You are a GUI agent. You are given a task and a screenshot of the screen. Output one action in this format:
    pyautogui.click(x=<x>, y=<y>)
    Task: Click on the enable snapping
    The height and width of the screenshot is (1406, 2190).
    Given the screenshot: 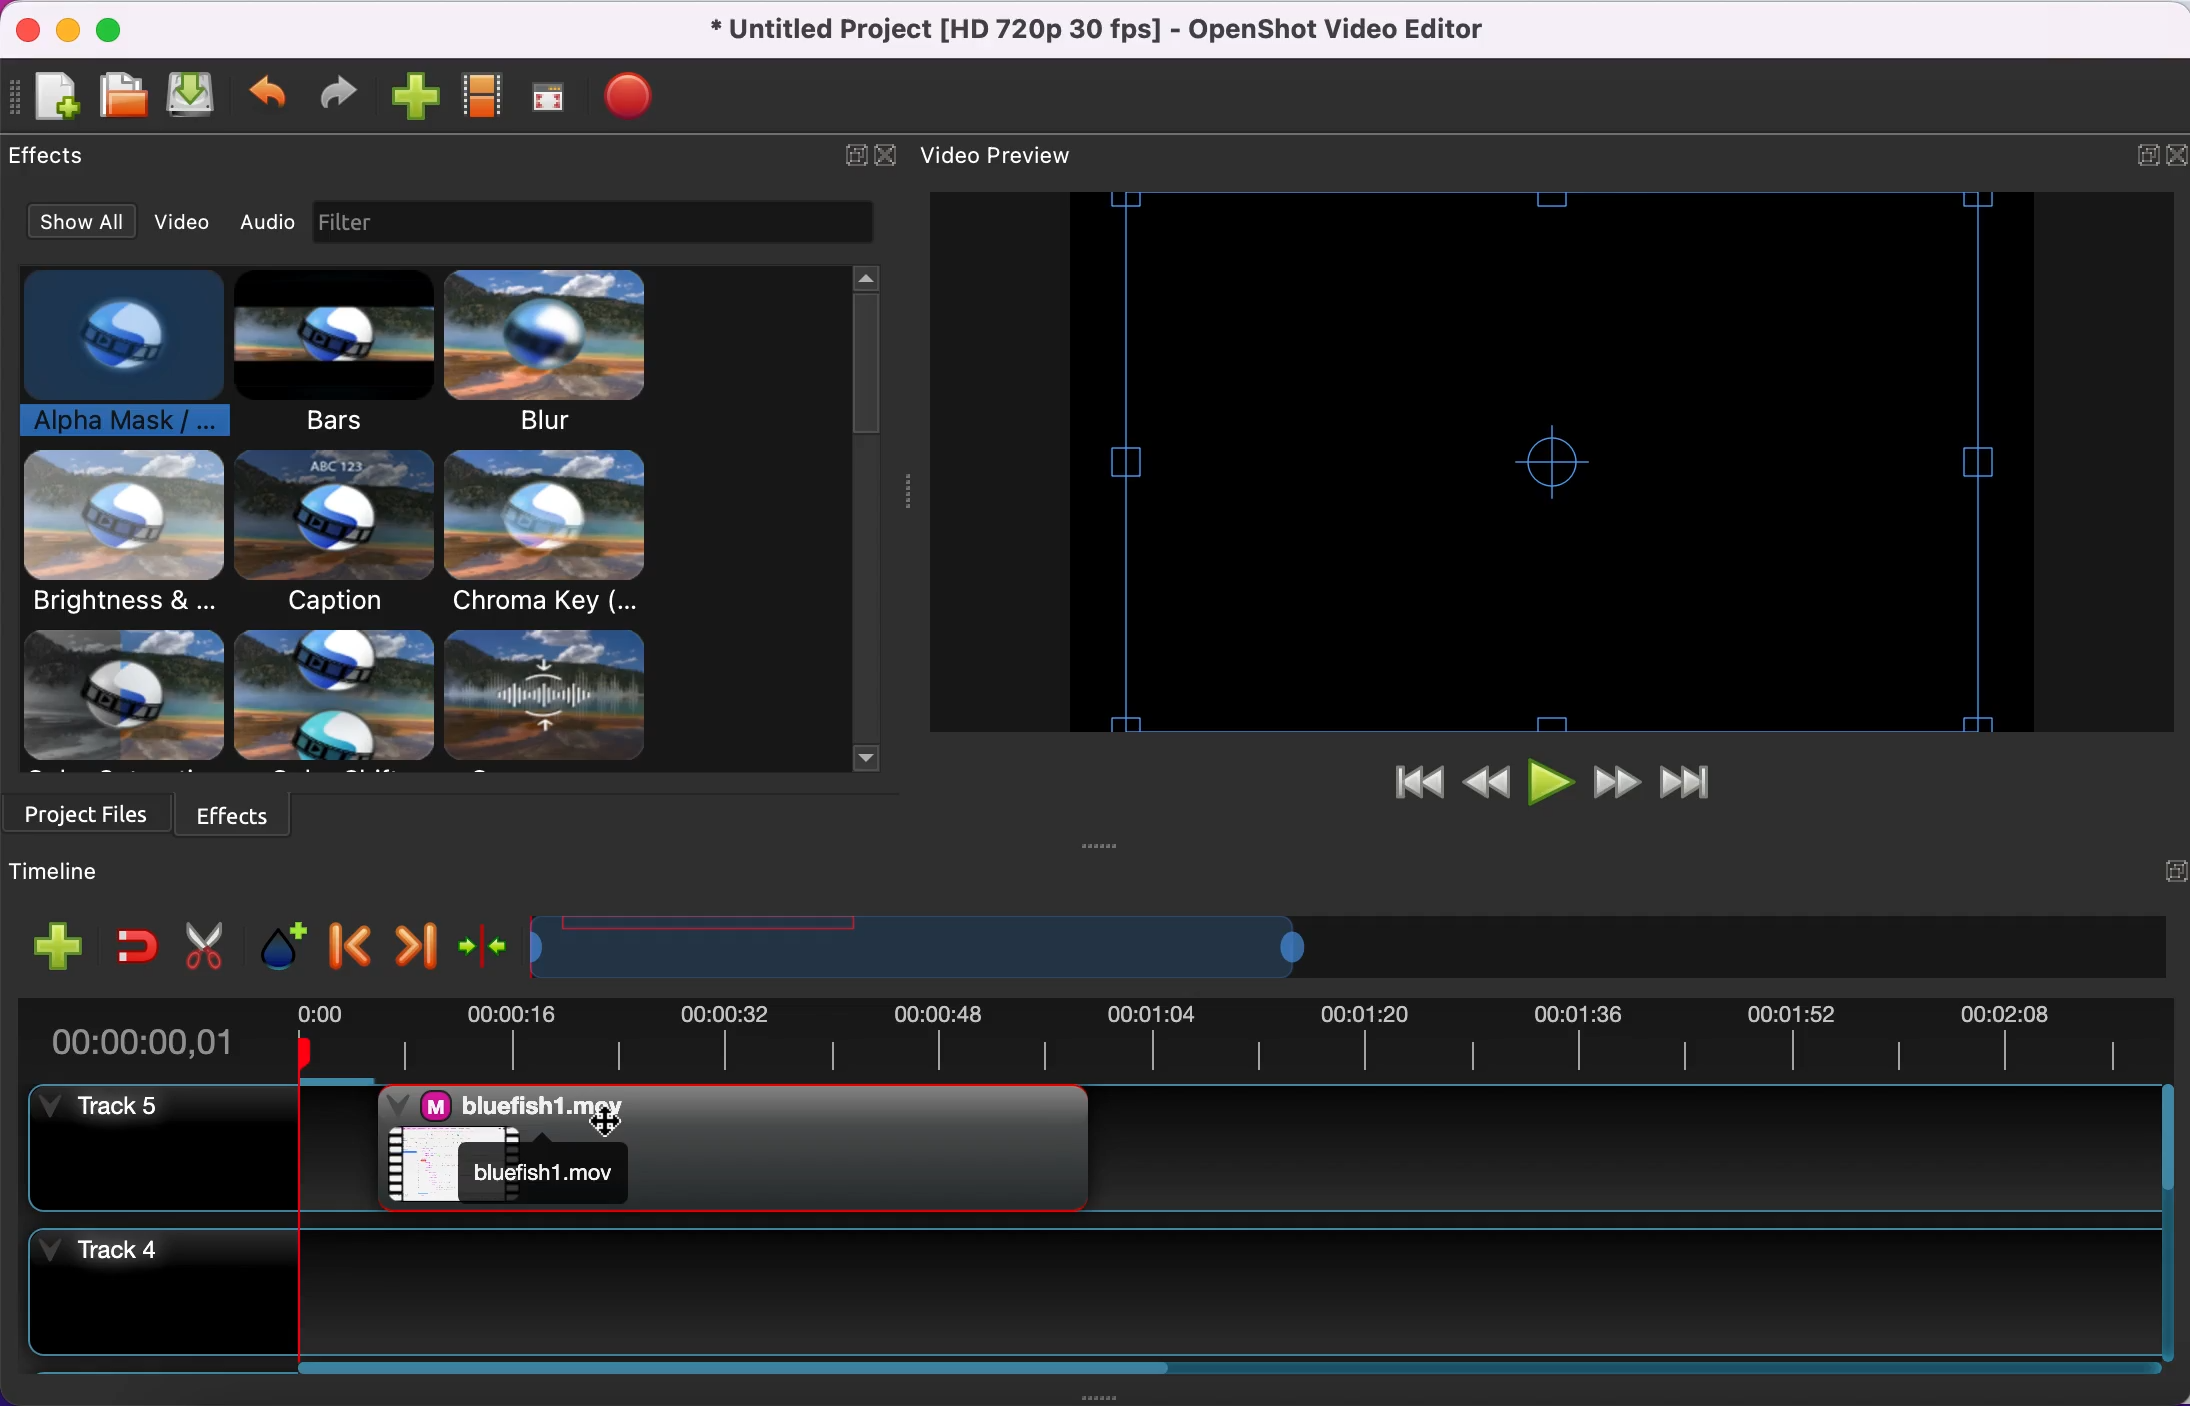 What is the action you would take?
    pyautogui.click(x=133, y=948)
    